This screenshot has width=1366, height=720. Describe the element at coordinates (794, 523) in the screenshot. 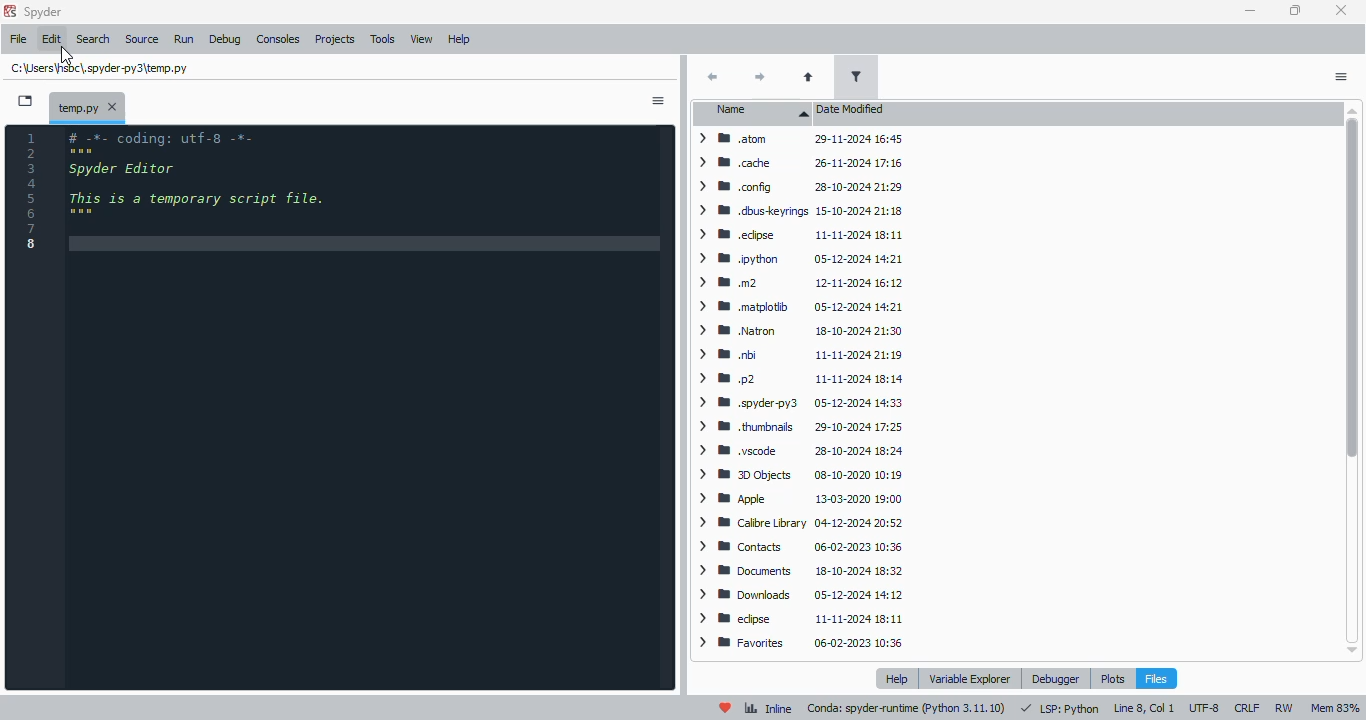

I see `> IB Calibre Library 04-12-2024 20:52` at that location.